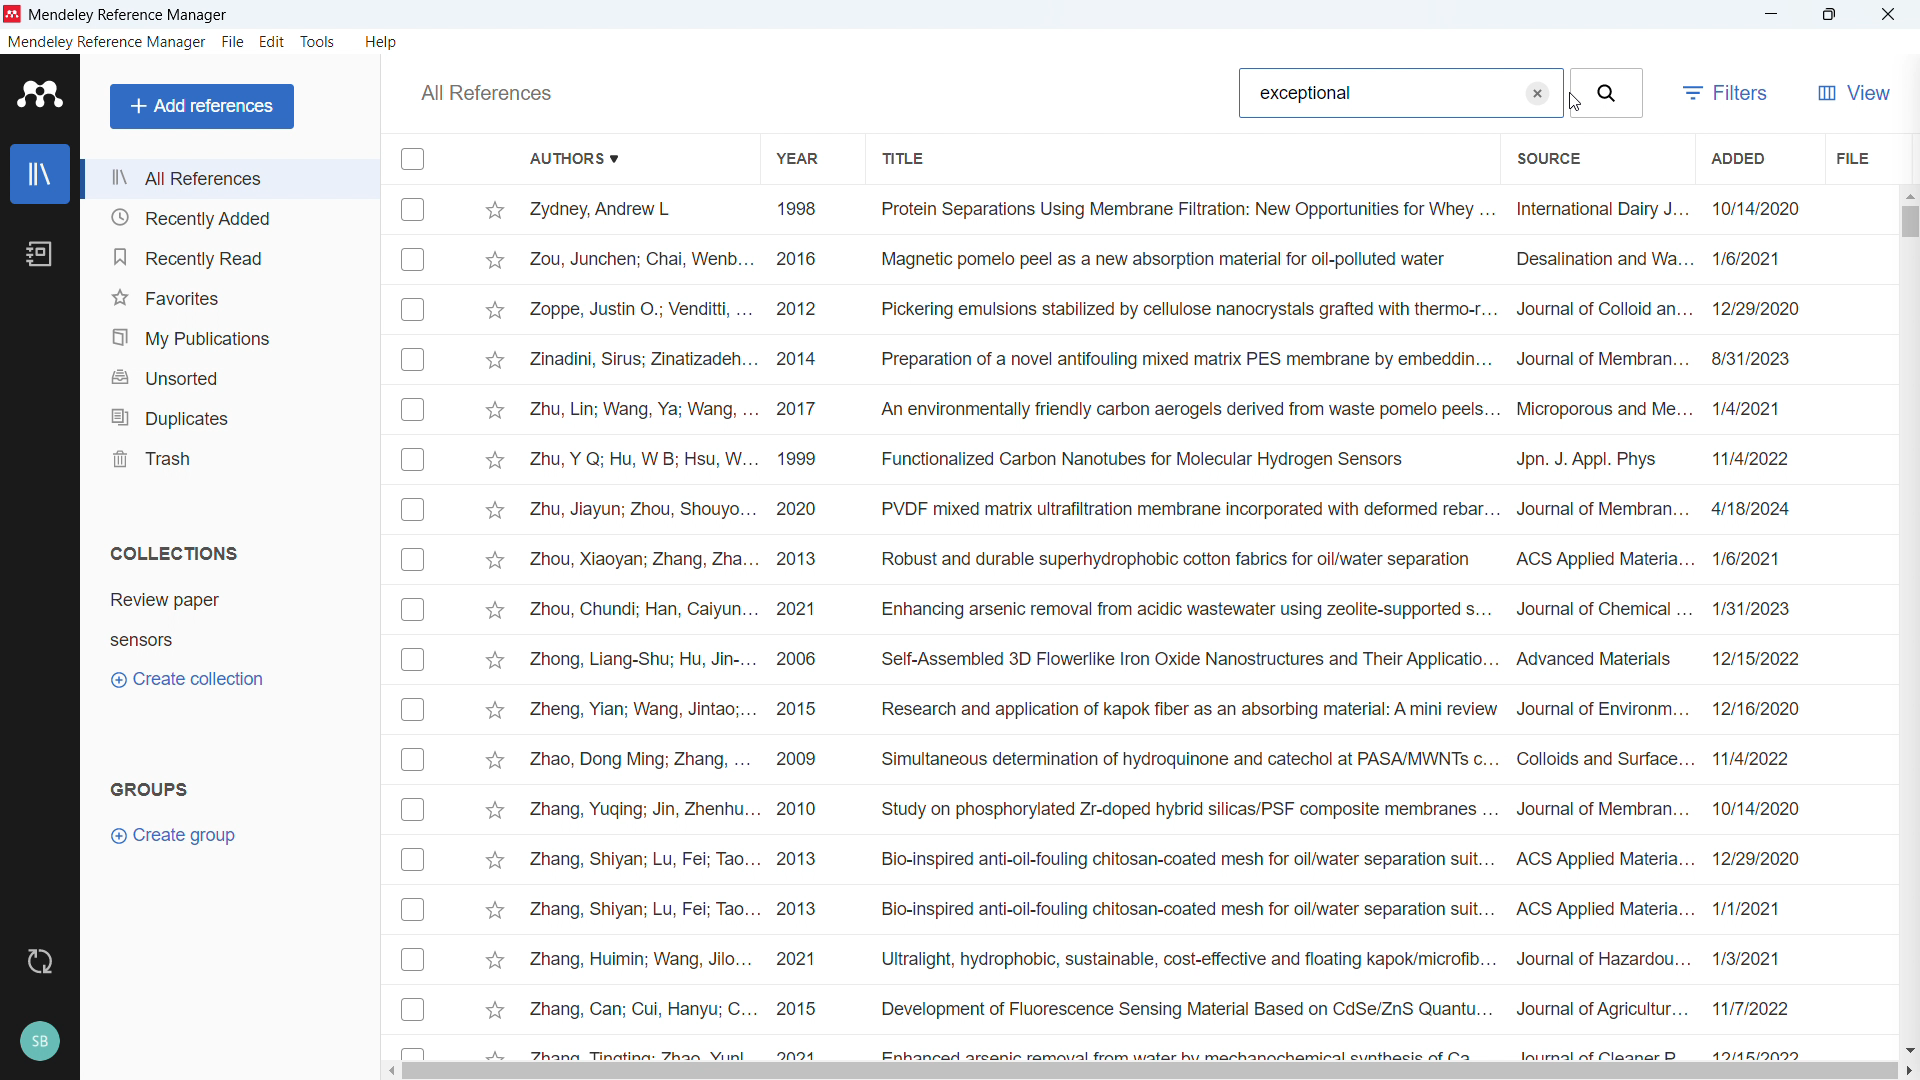  I want to click on Sort by source , so click(1548, 160).